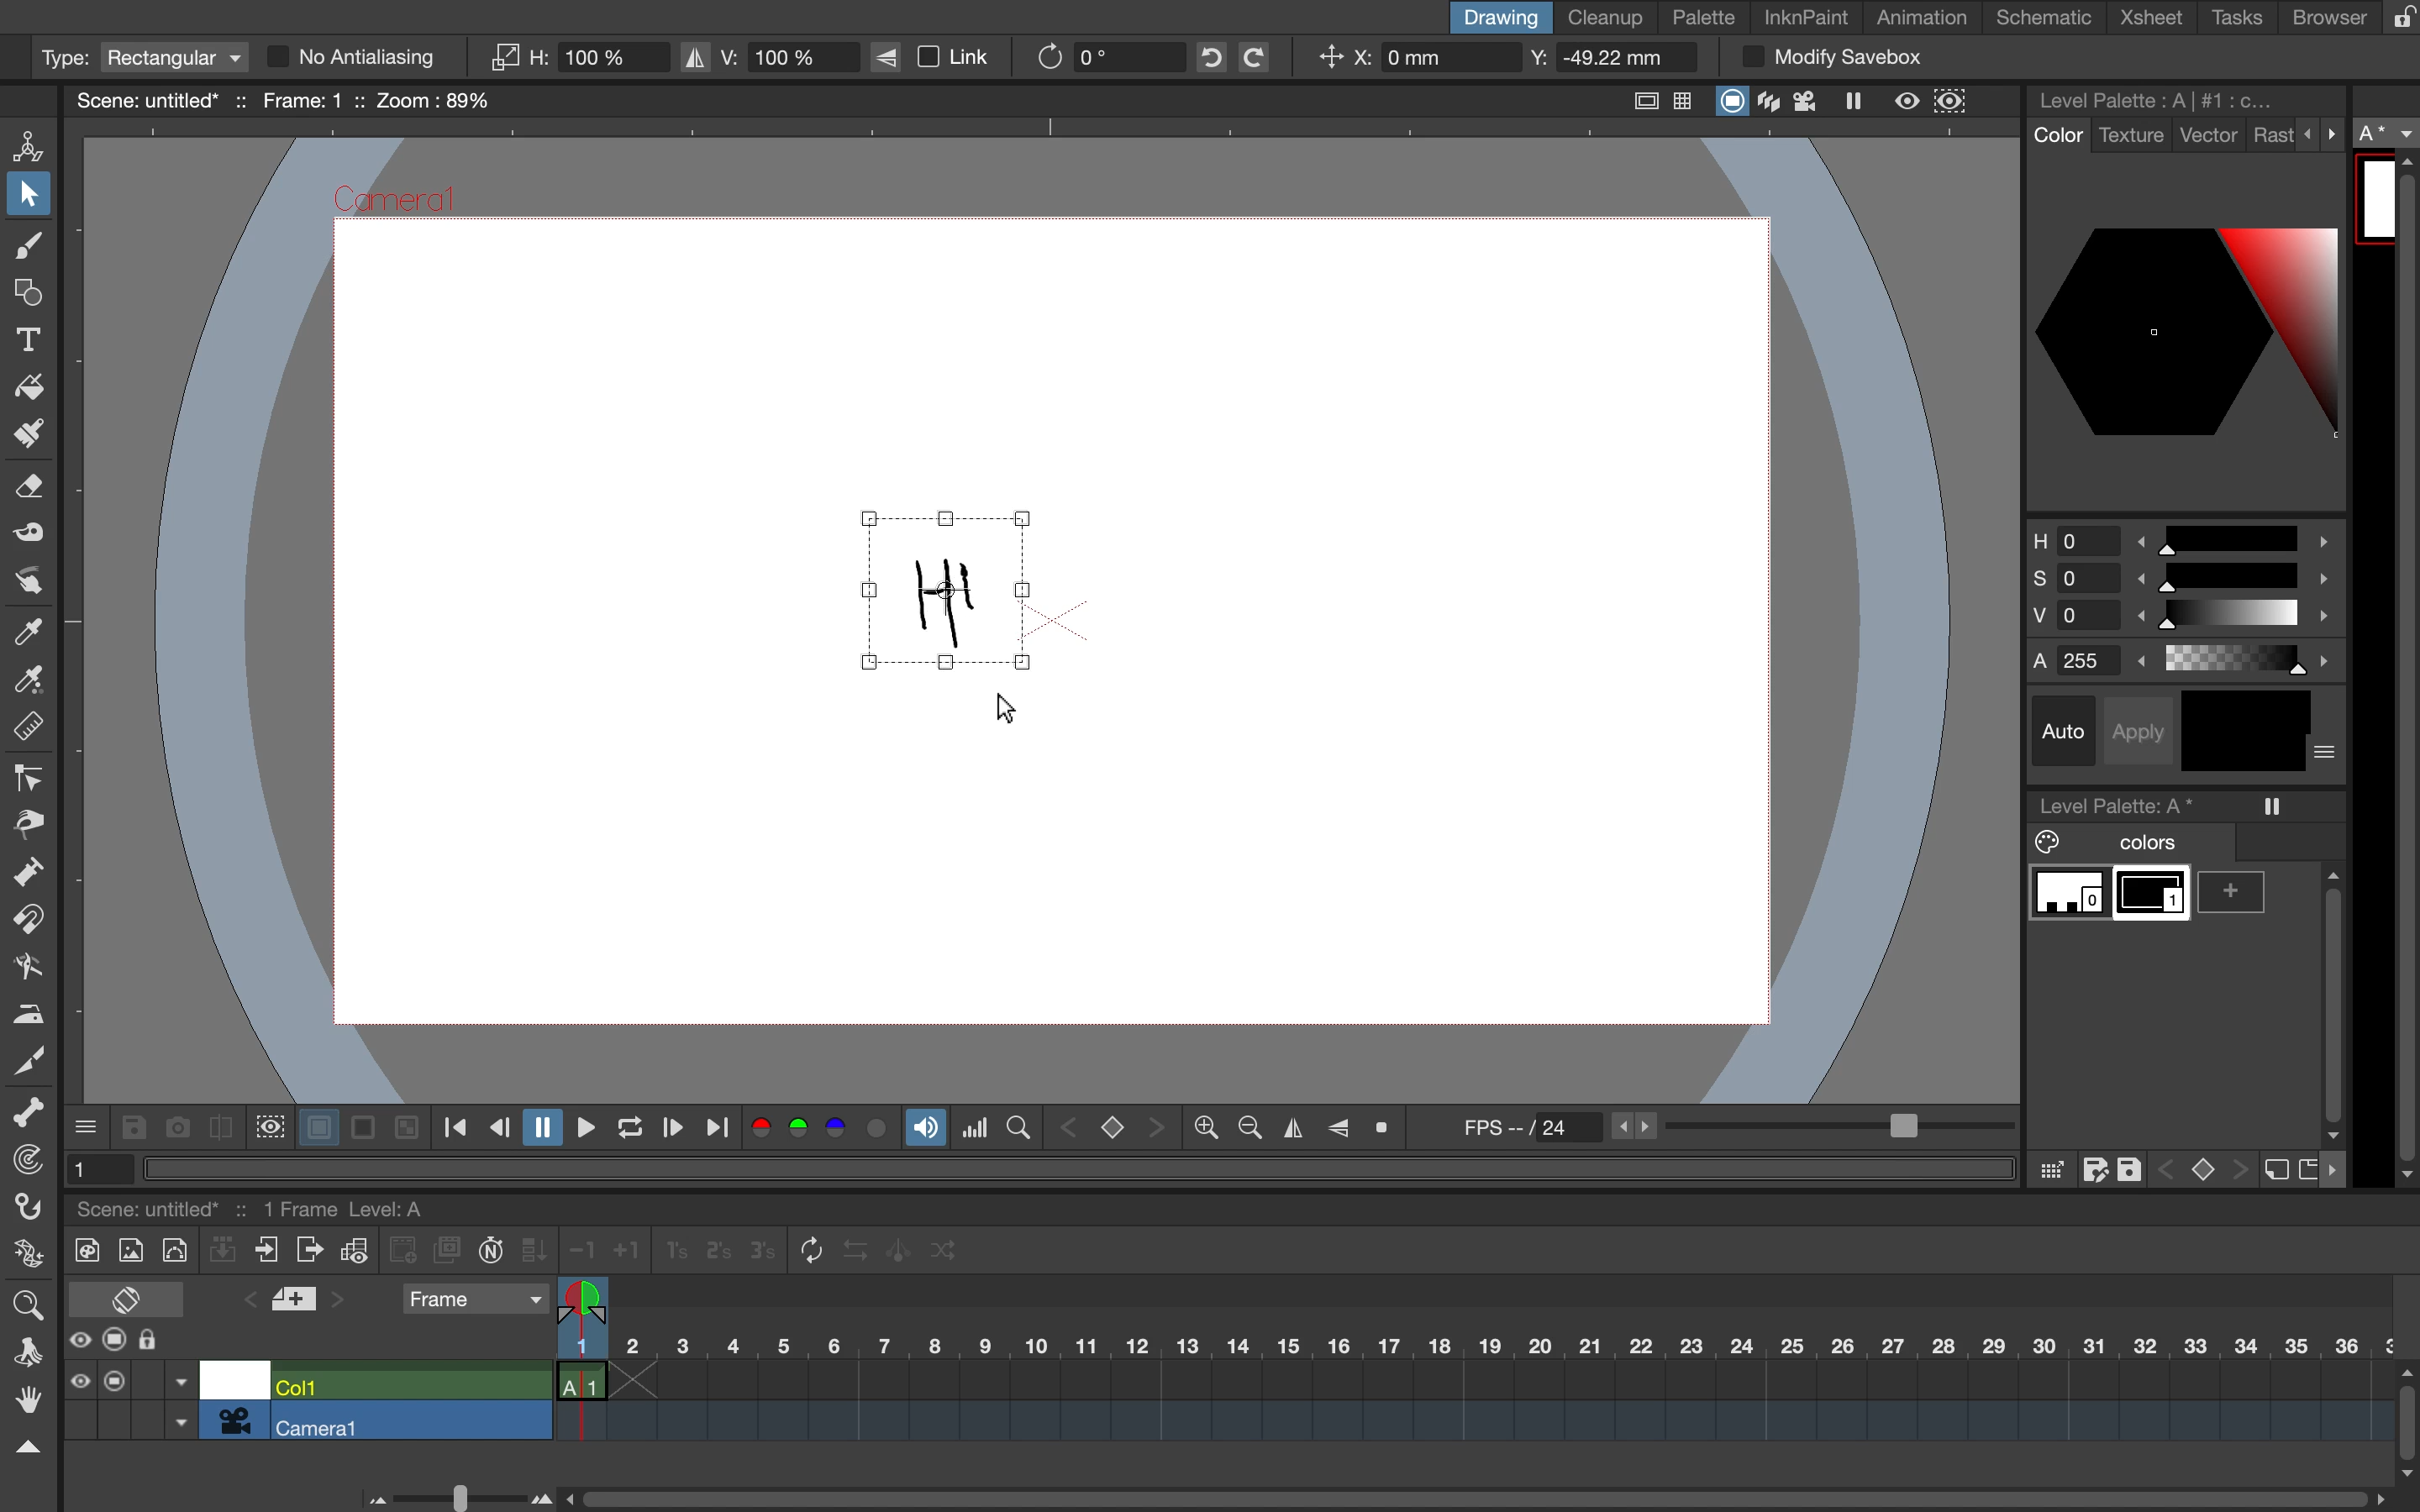  Describe the element at coordinates (29, 198) in the screenshot. I see `selection tool` at that location.